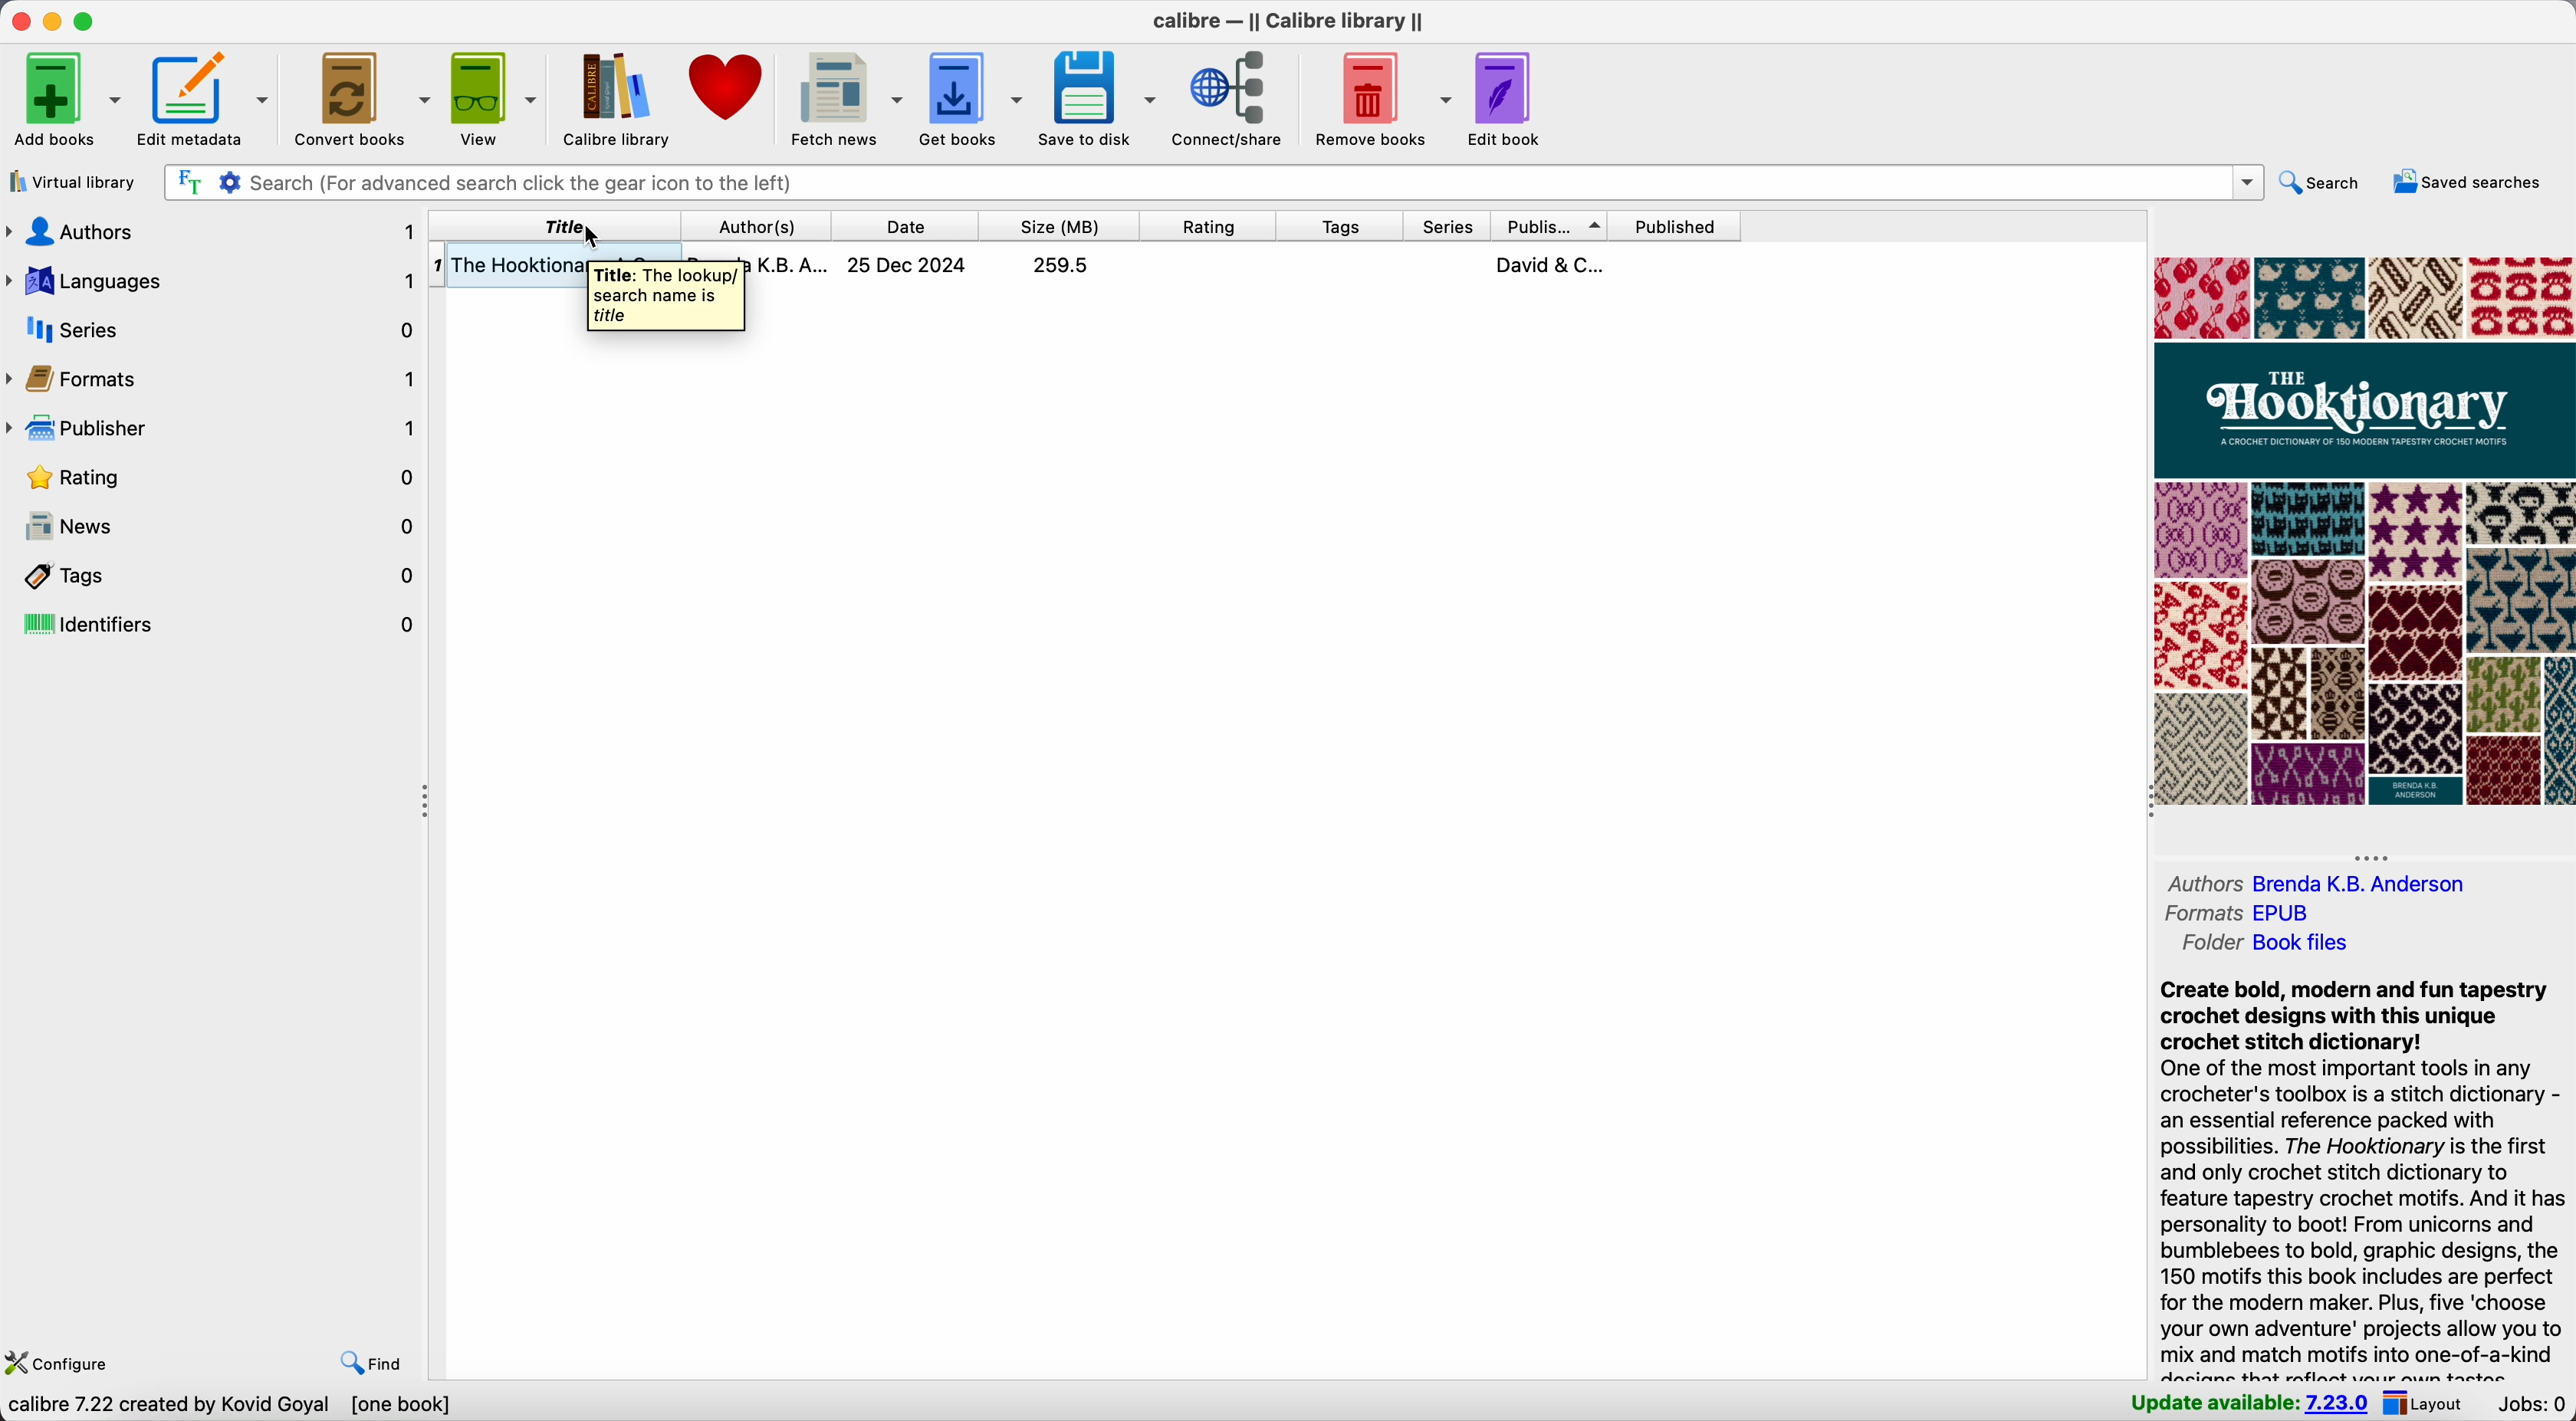 This screenshot has height=1421, width=2576. Describe the element at coordinates (552, 226) in the screenshot. I see `Title` at that location.